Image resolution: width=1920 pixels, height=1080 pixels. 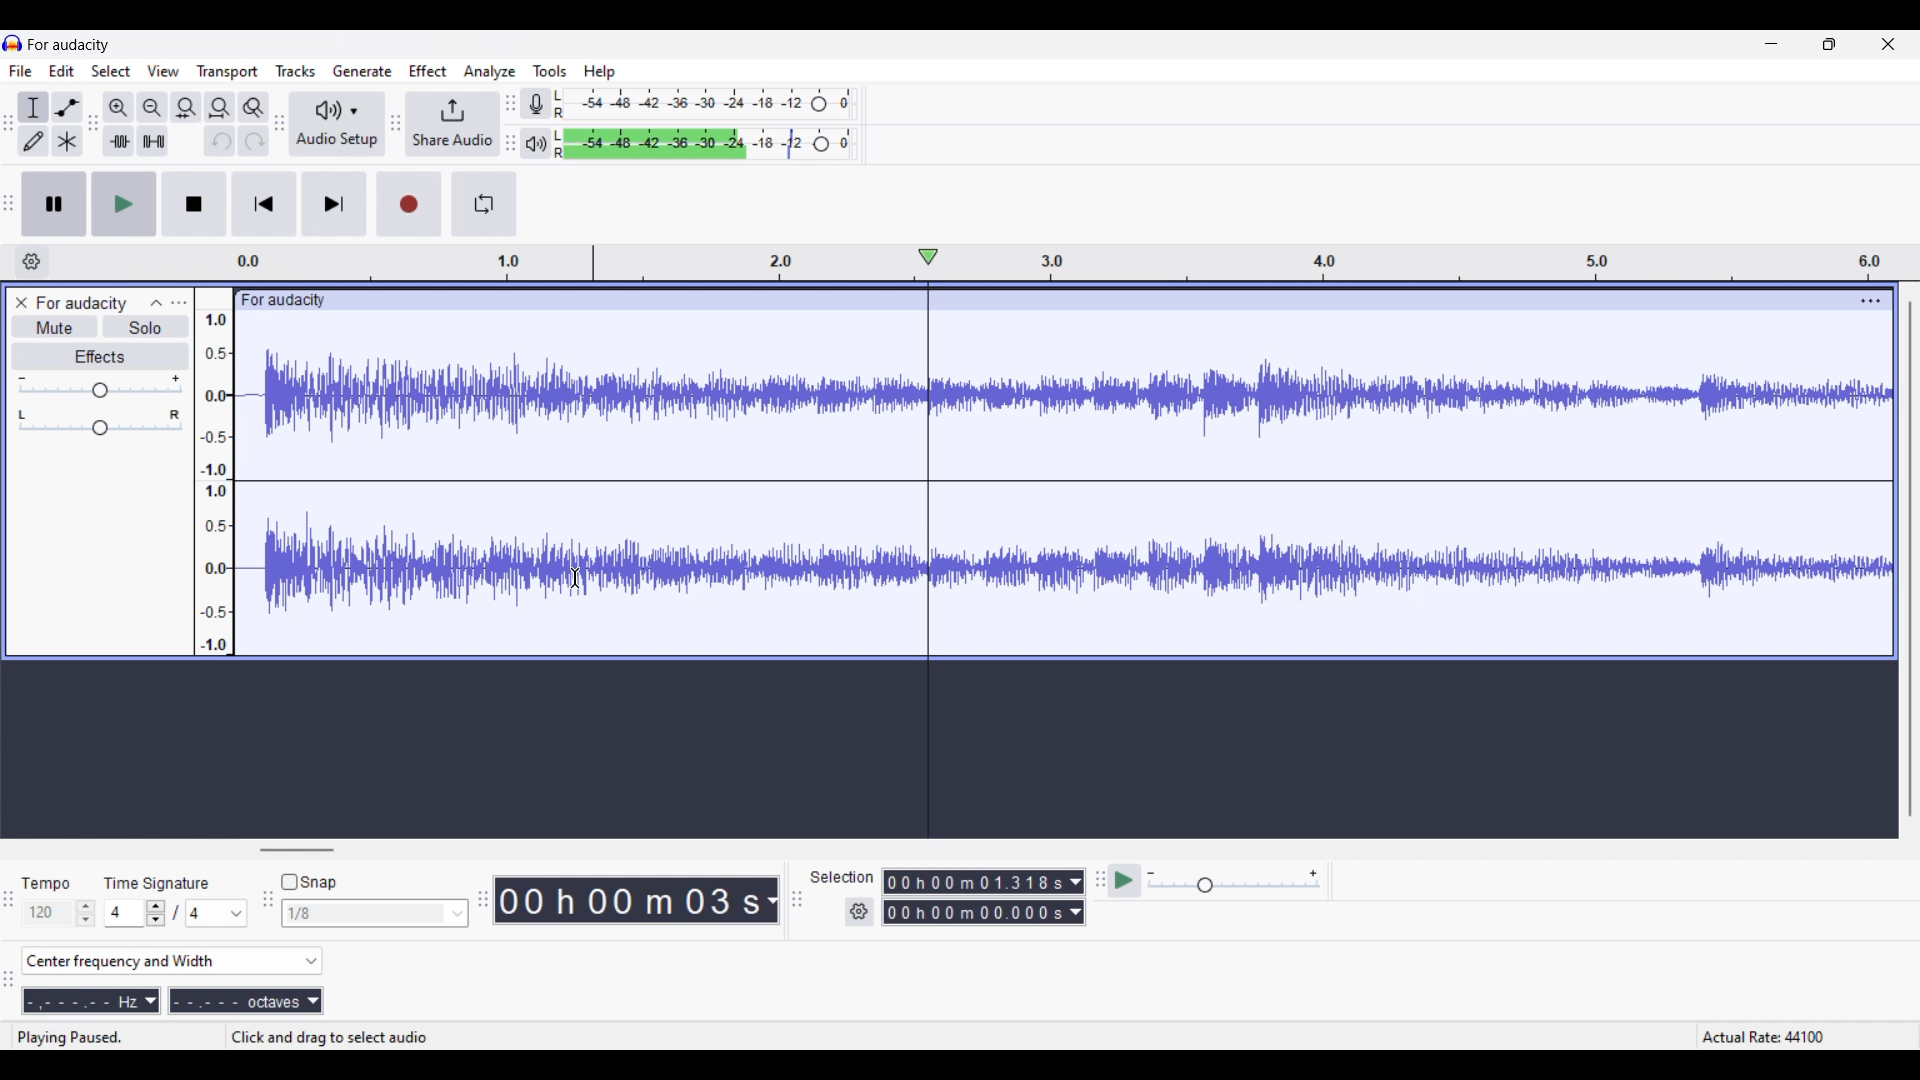 I want to click on Duration measurement options, so click(x=774, y=900).